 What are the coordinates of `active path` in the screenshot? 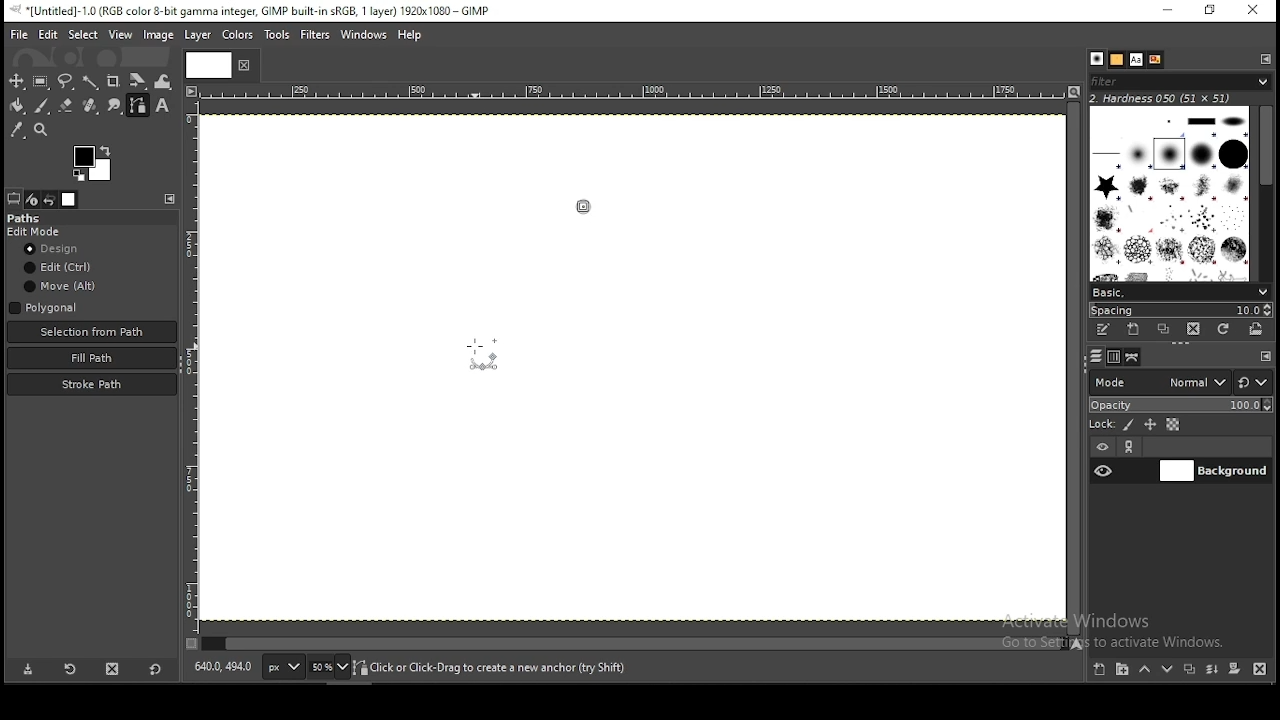 It's located at (585, 200).